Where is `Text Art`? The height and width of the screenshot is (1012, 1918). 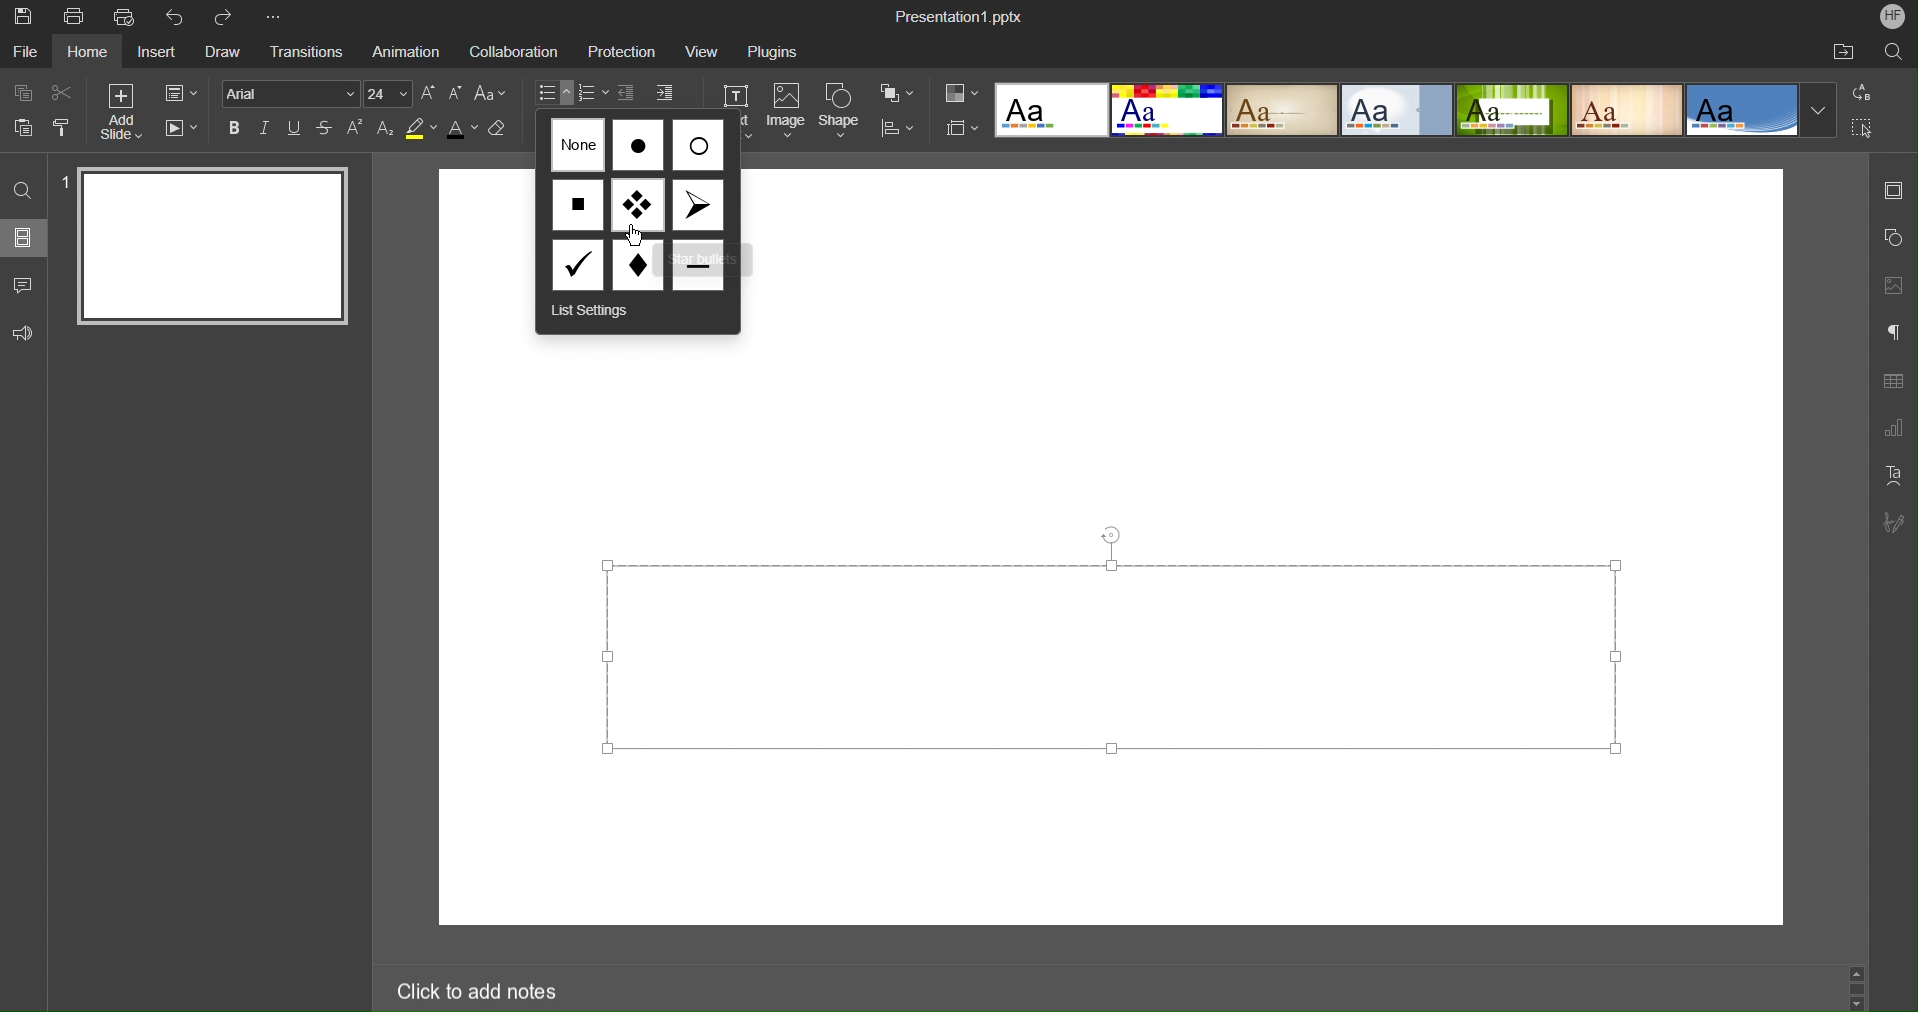 Text Art is located at coordinates (1894, 474).